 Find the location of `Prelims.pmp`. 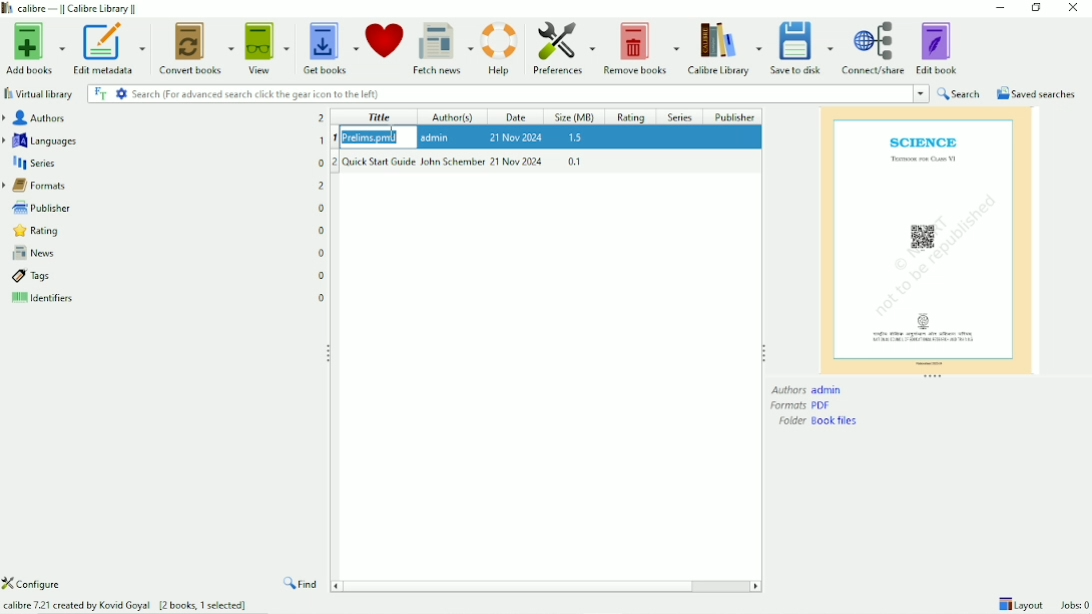

Prelims.pmp is located at coordinates (373, 137).